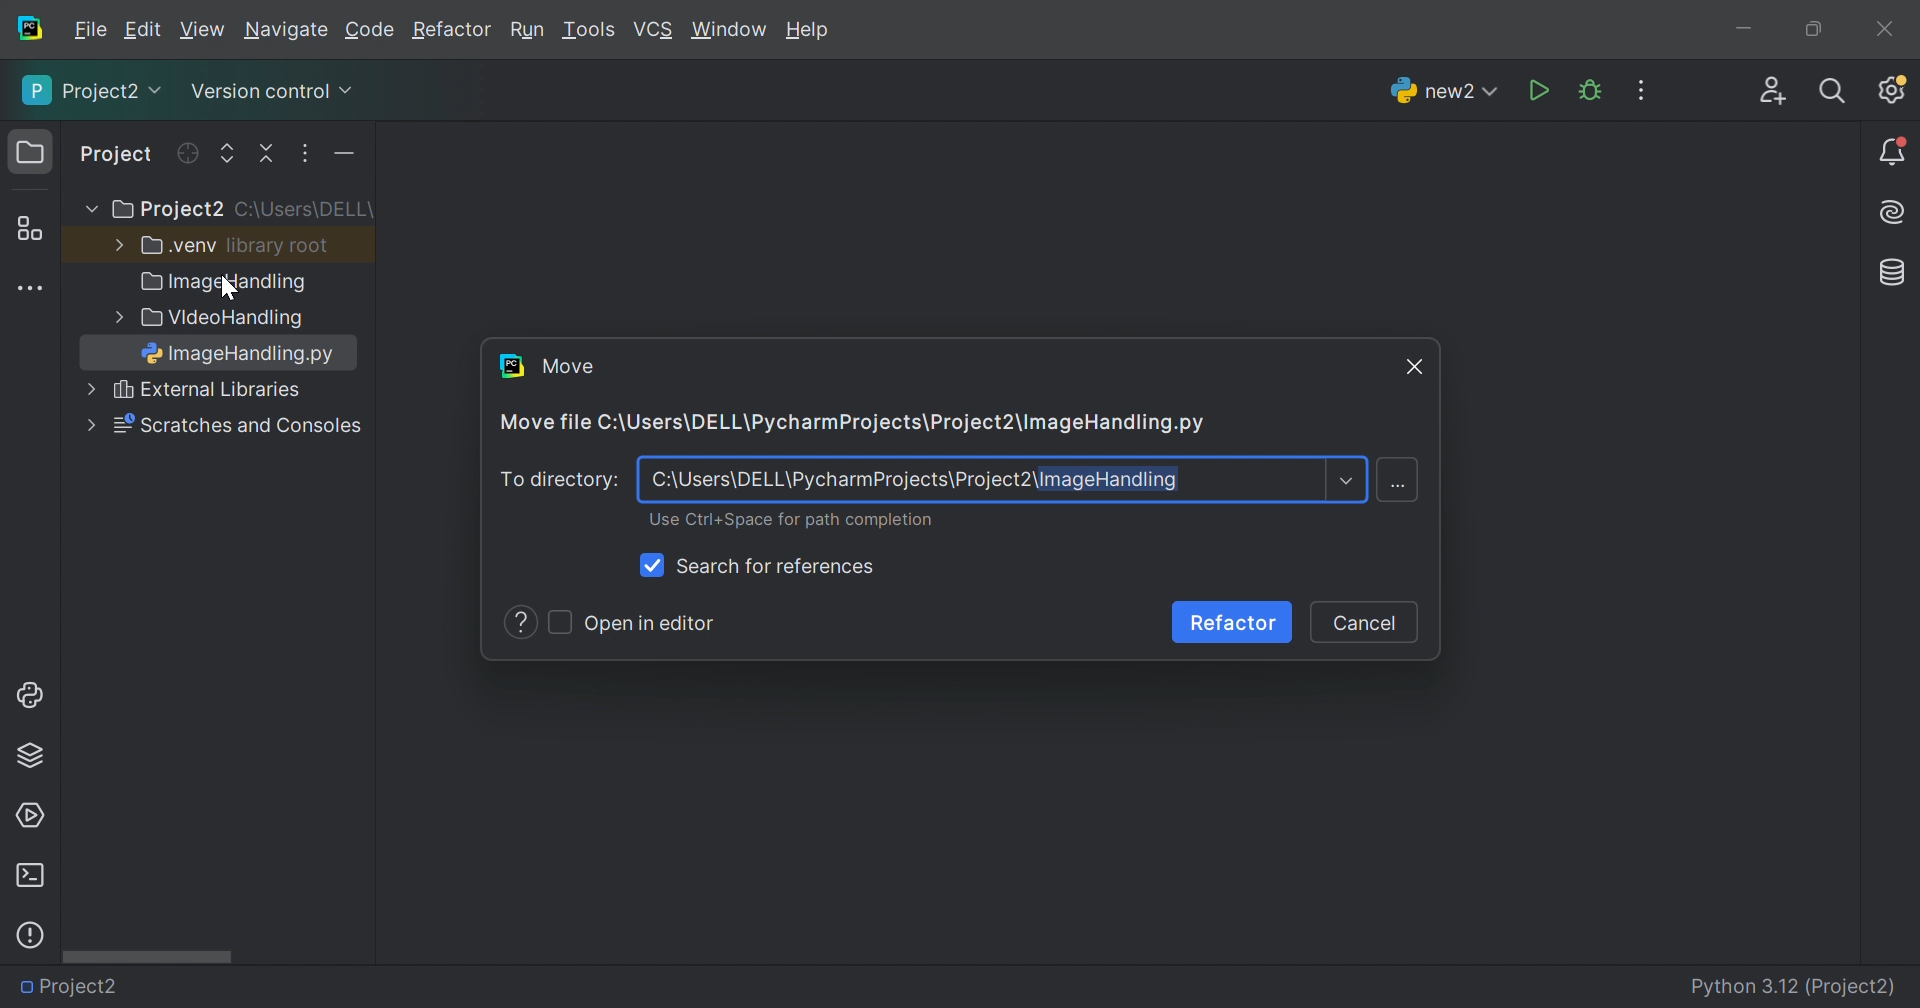 This screenshot has width=1920, height=1008. What do you see at coordinates (655, 30) in the screenshot?
I see `VCS` at bounding box center [655, 30].